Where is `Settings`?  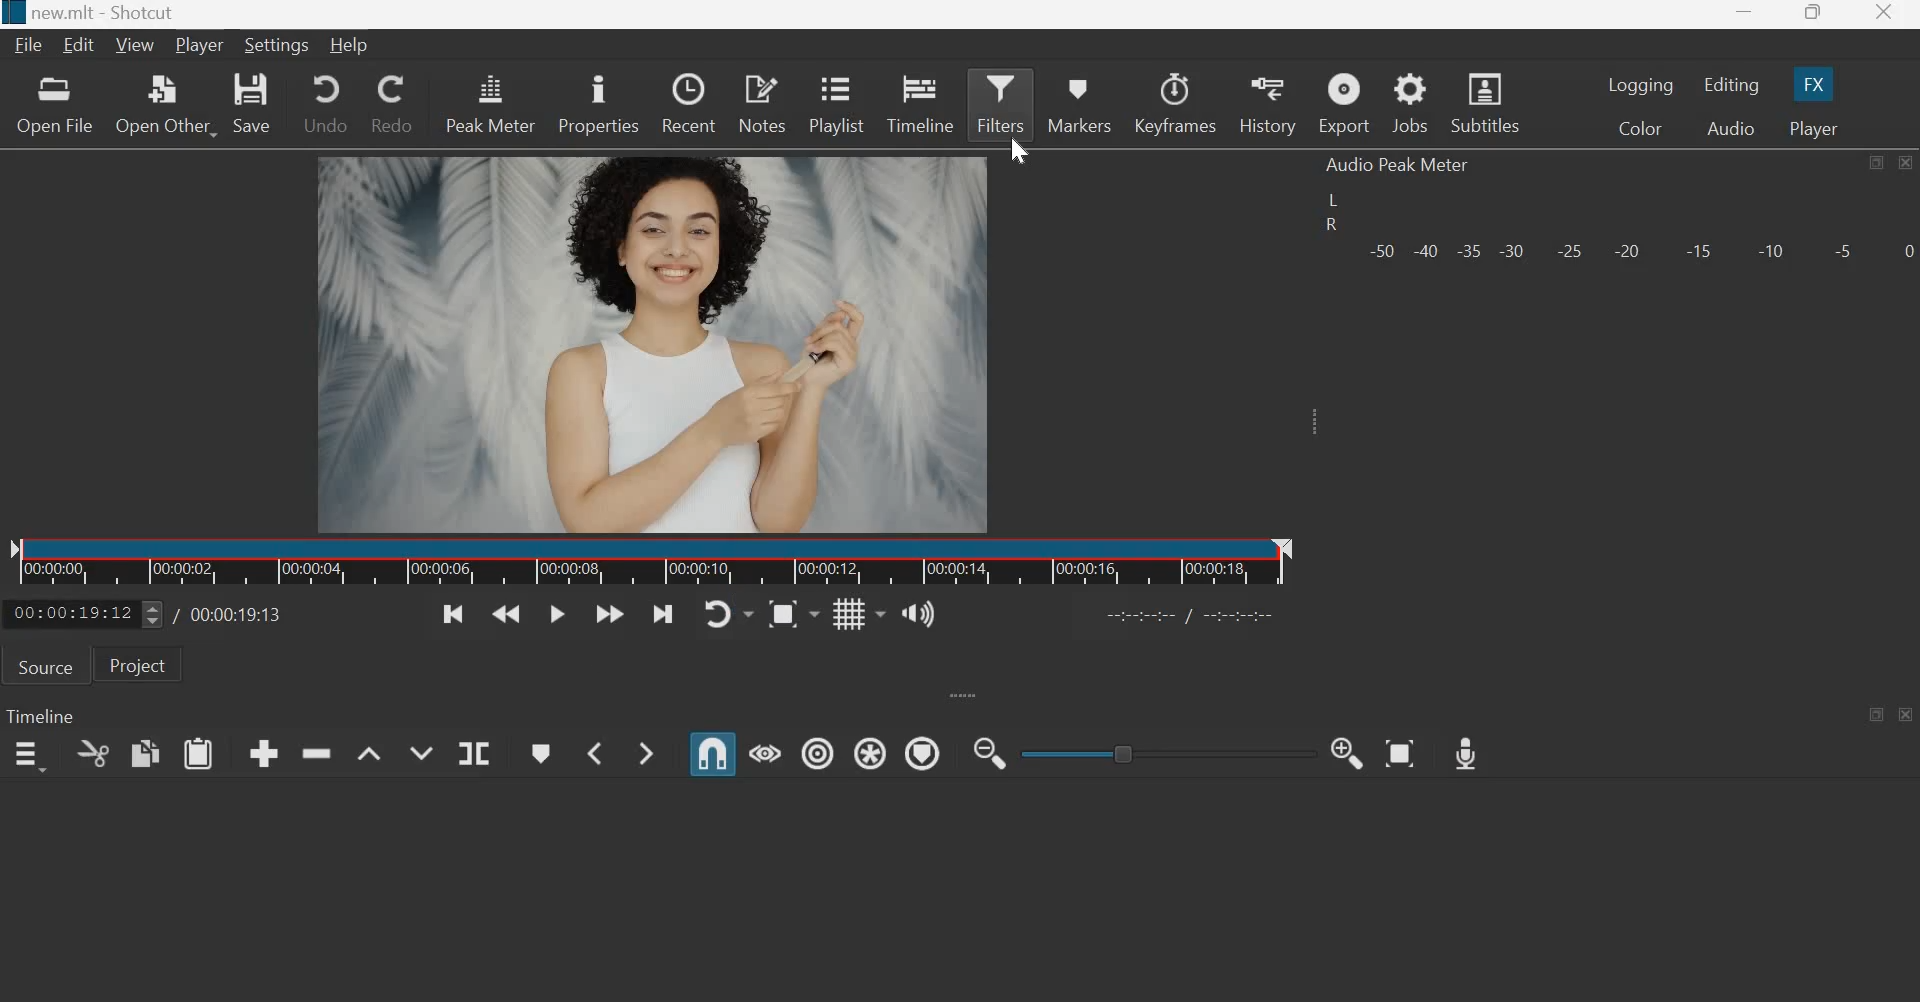
Settings is located at coordinates (278, 44).